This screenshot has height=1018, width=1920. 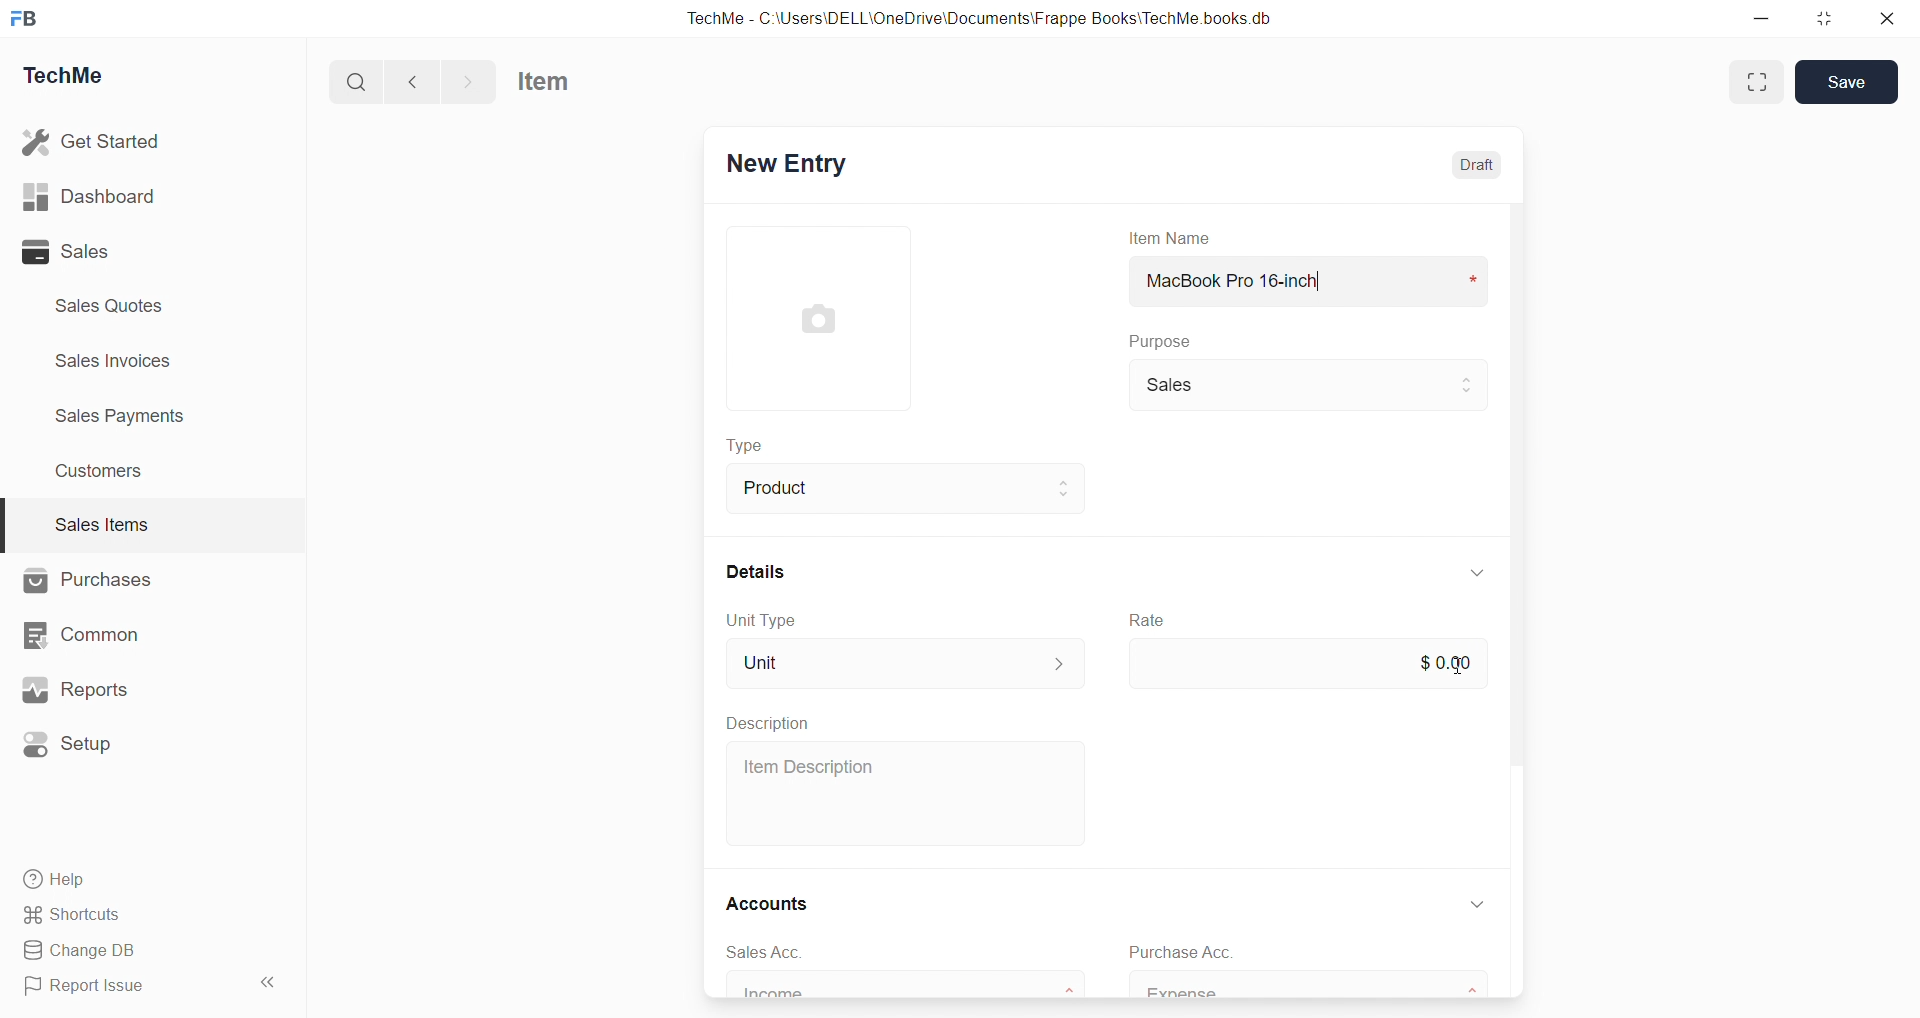 What do you see at coordinates (101, 473) in the screenshot?
I see `Customers` at bounding box center [101, 473].